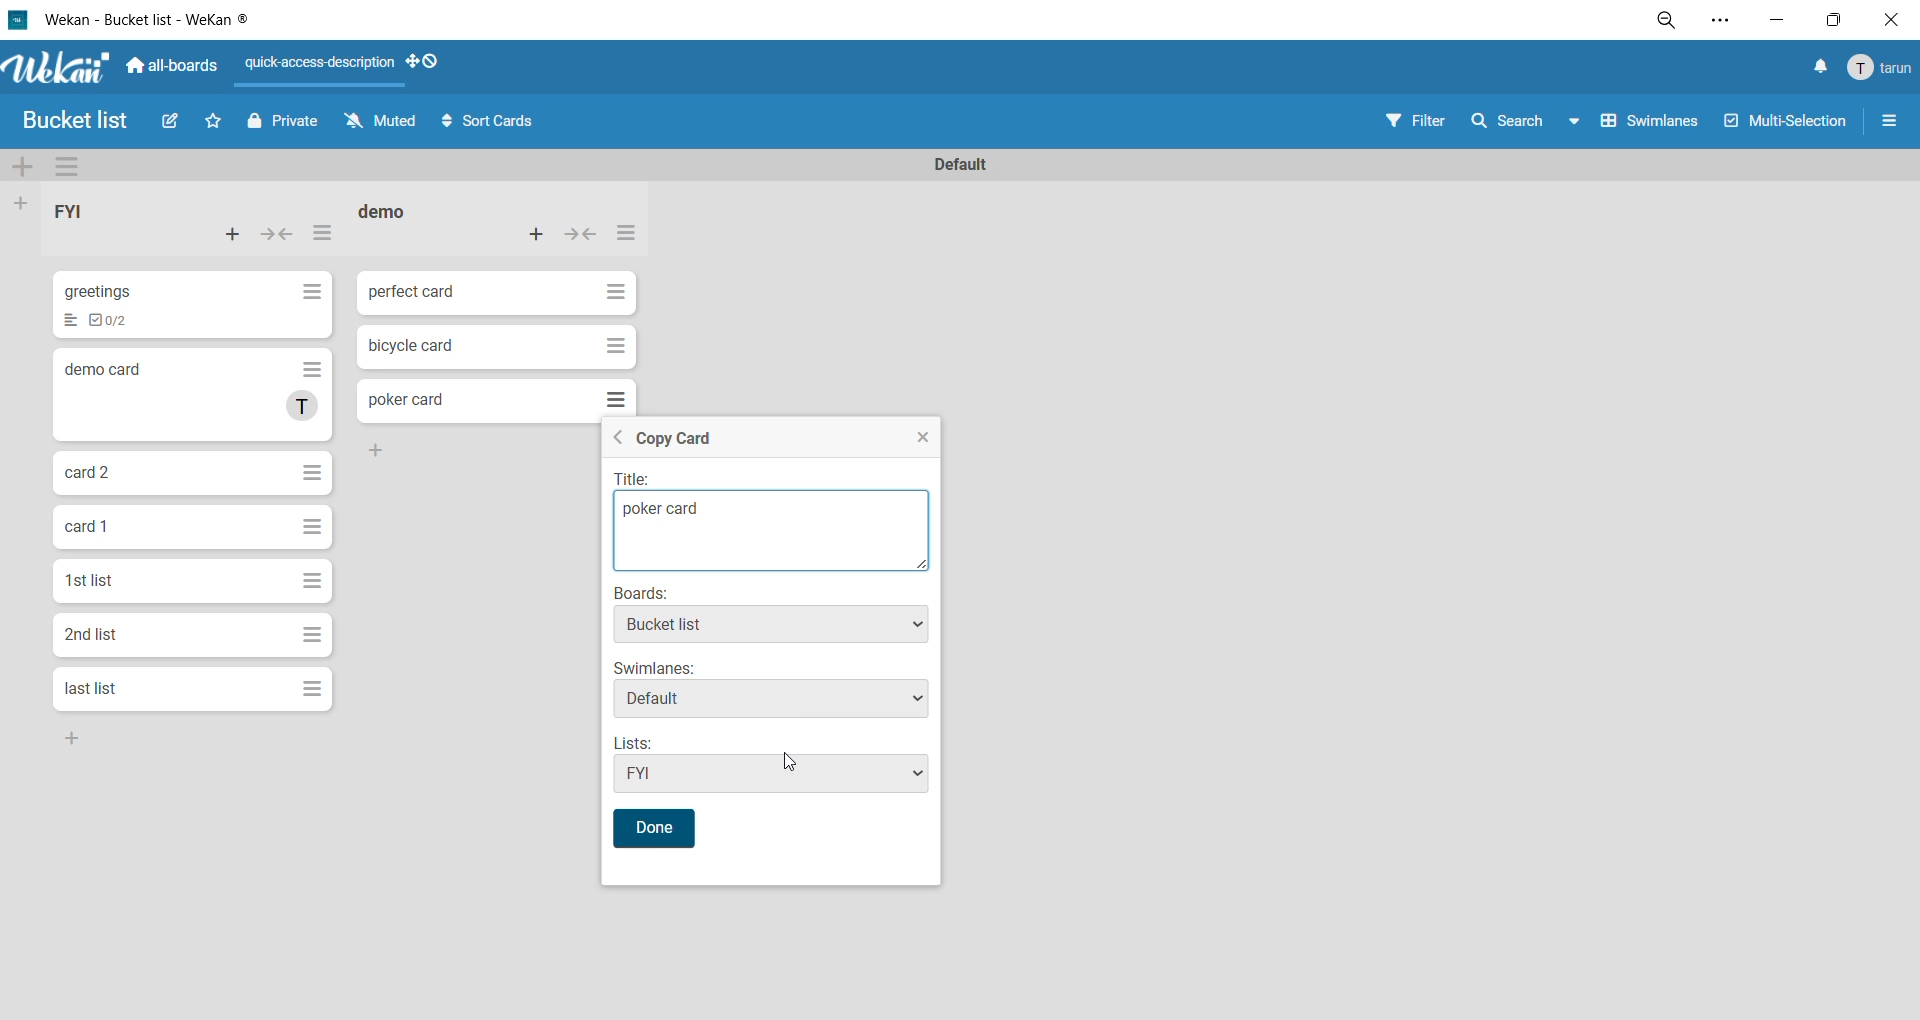 This screenshot has width=1920, height=1020. What do you see at coordinates (174, 125) in the screenshot?
I see `edit` at bounding box center [174, 125].